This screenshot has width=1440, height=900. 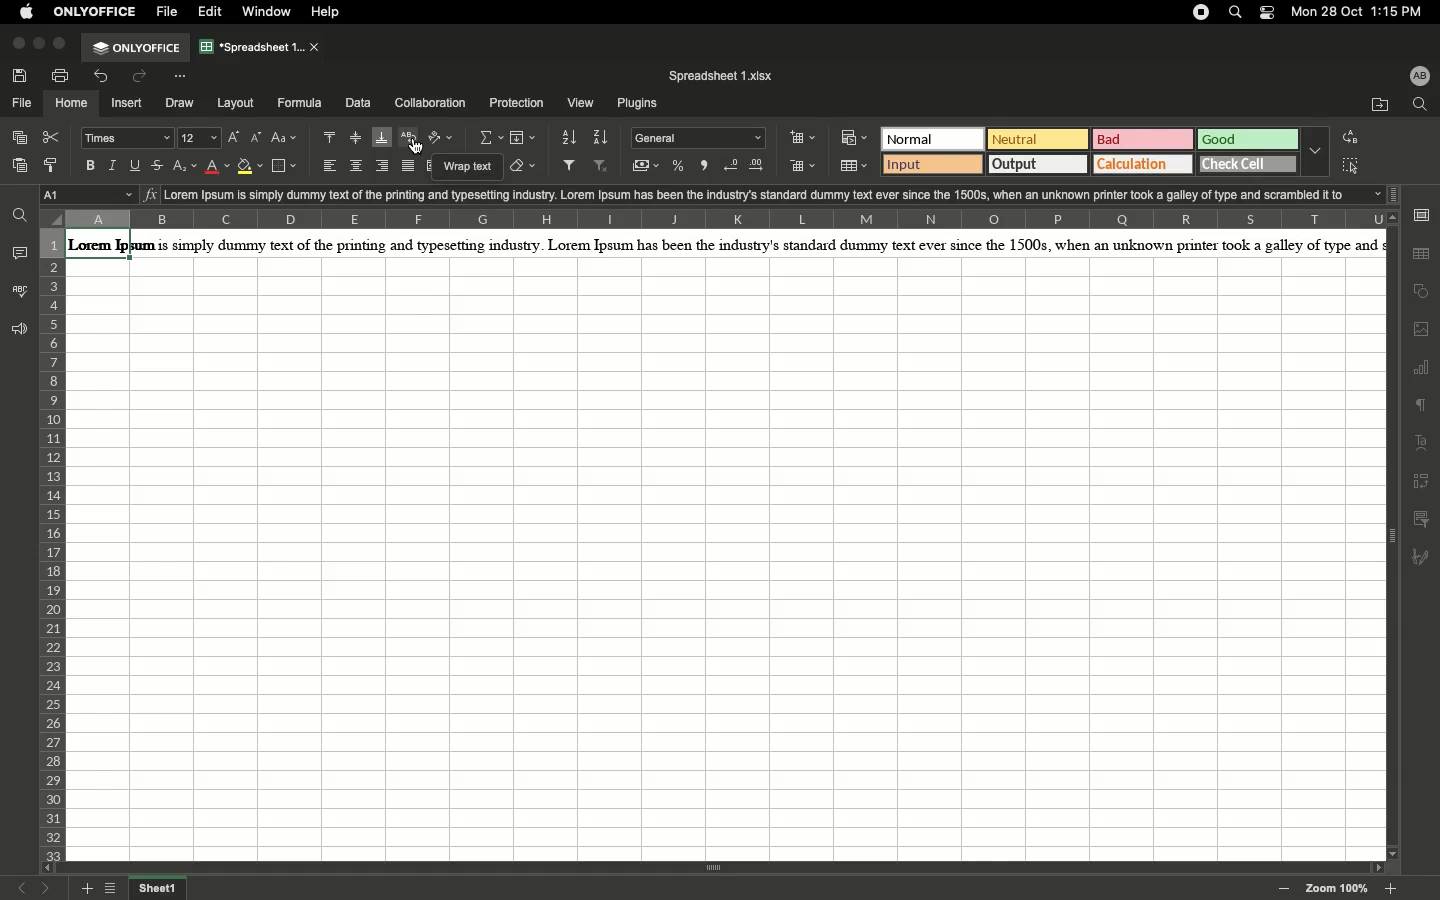 I want to click on Row, so click(x=53, y=544).